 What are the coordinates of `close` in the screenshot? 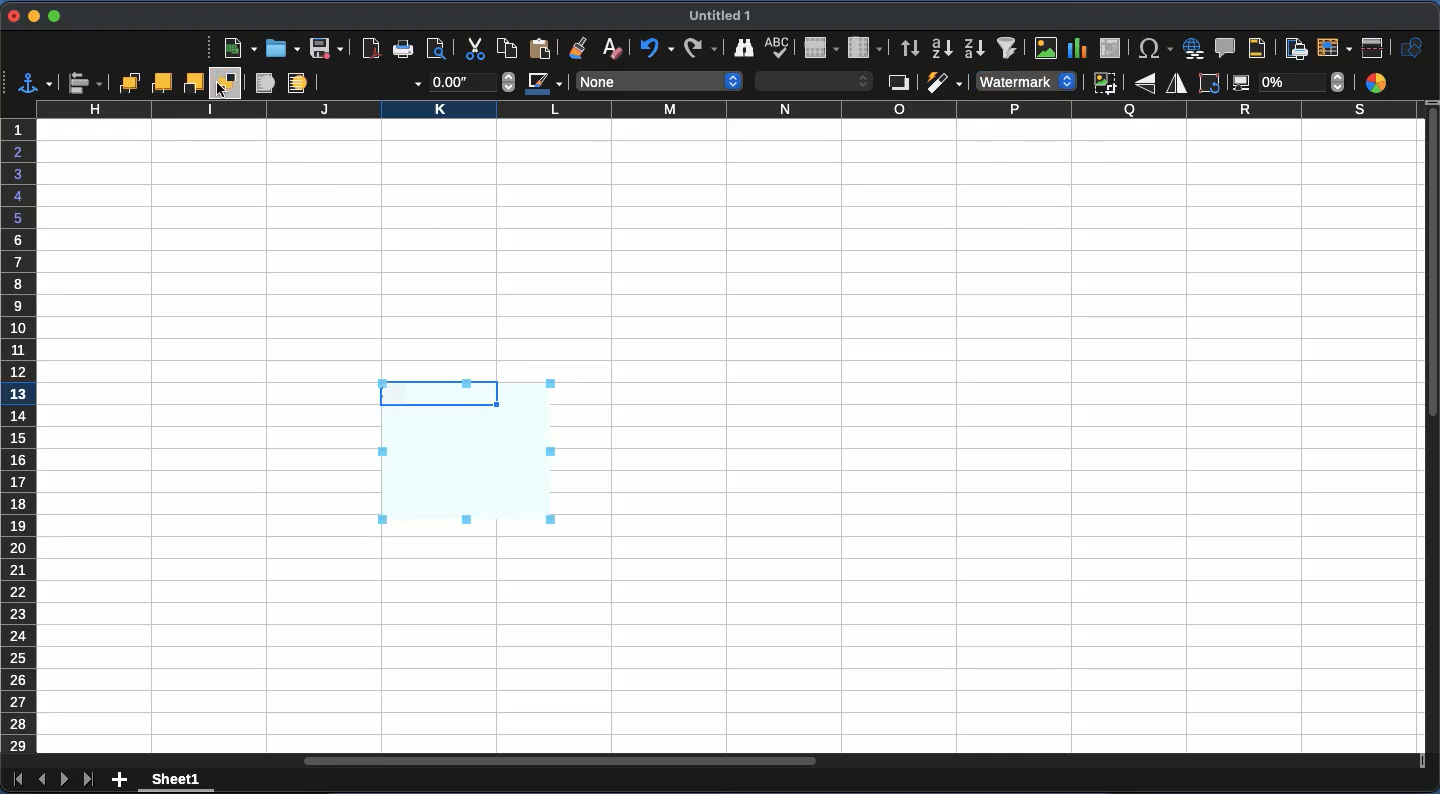 It's located at (11, 15).